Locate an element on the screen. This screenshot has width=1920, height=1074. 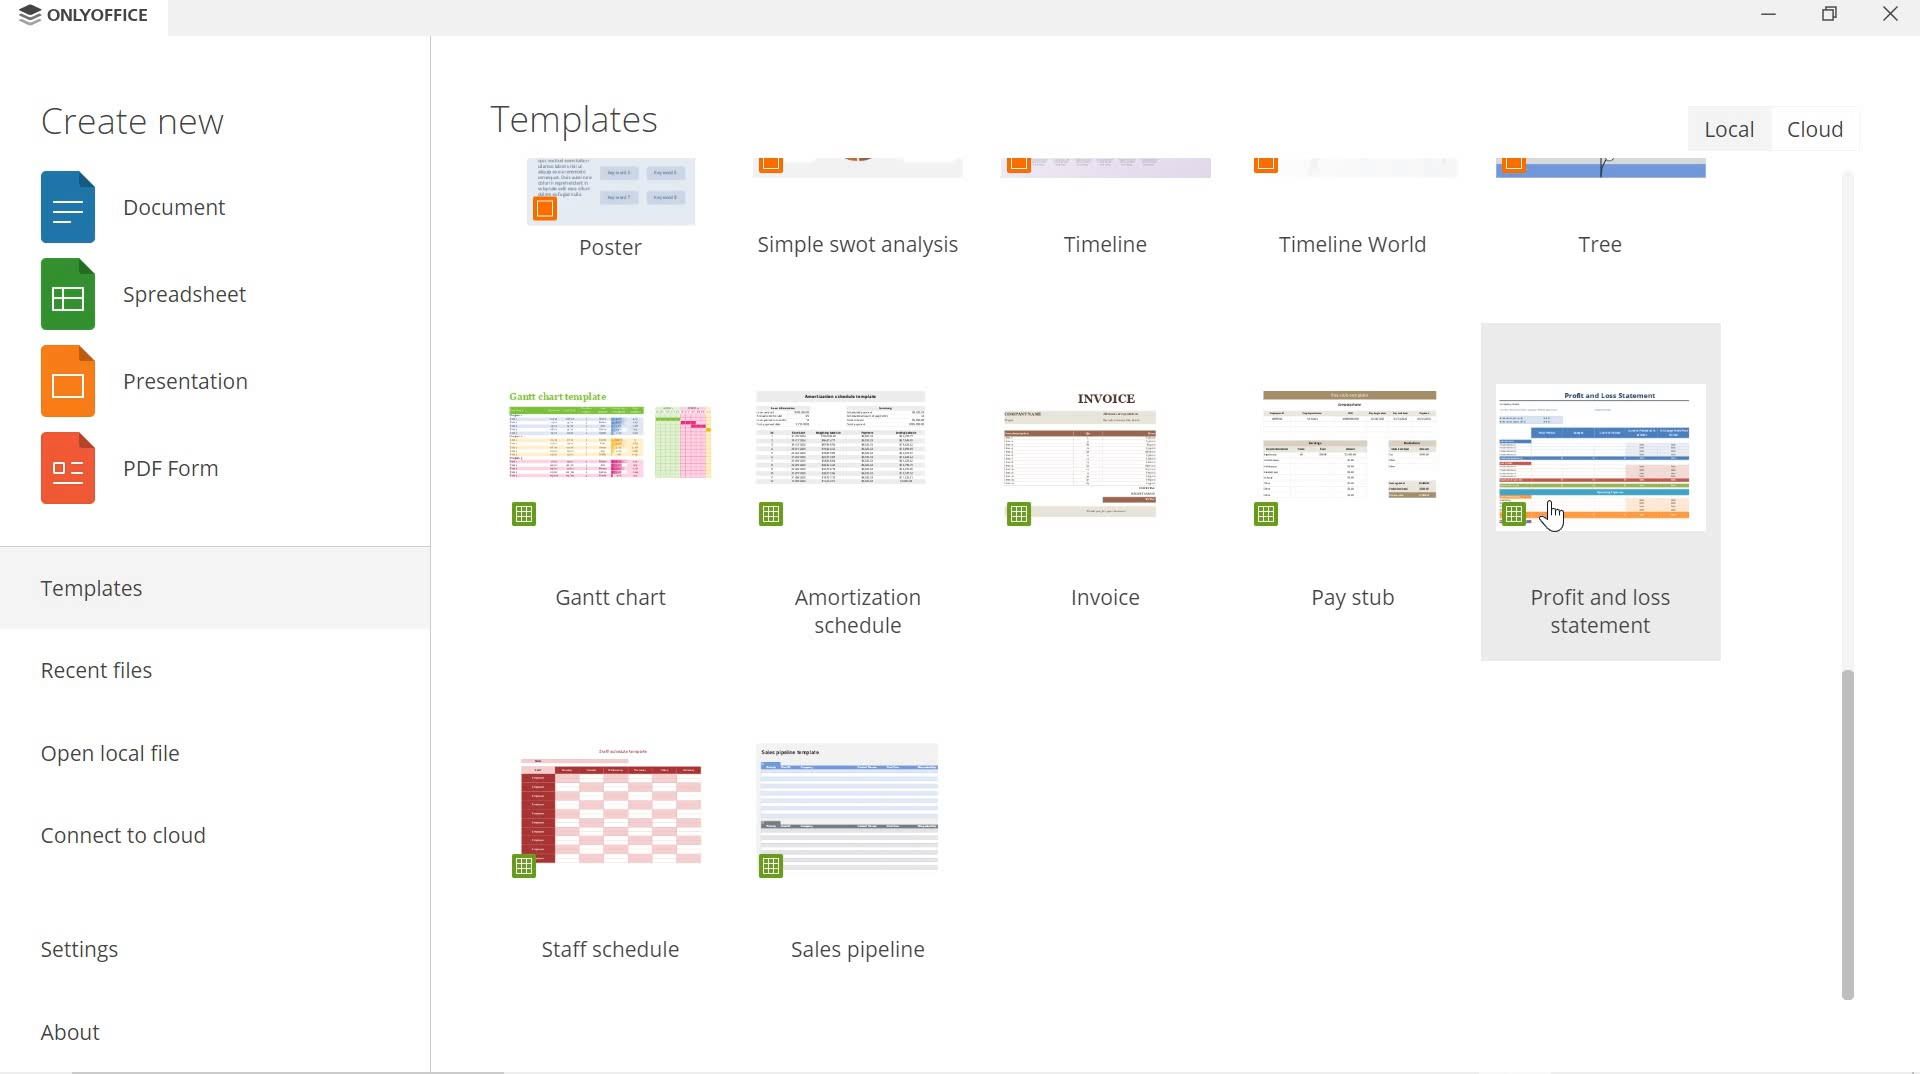
Staff schedule is located at coordinates (614, 953).